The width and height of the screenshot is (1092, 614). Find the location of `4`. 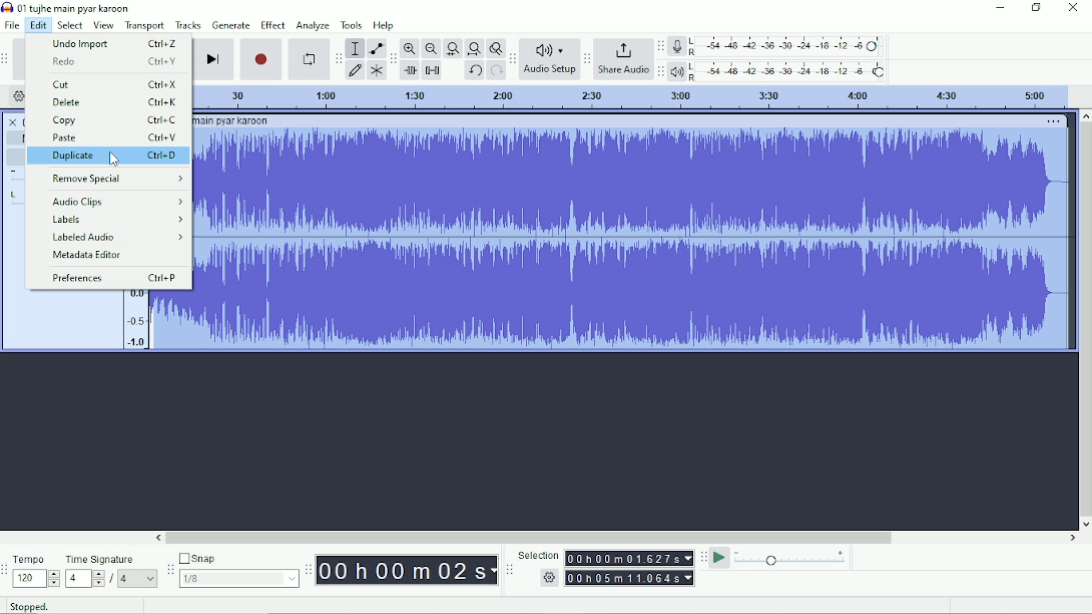

4 is located at coordinates (138, 579).